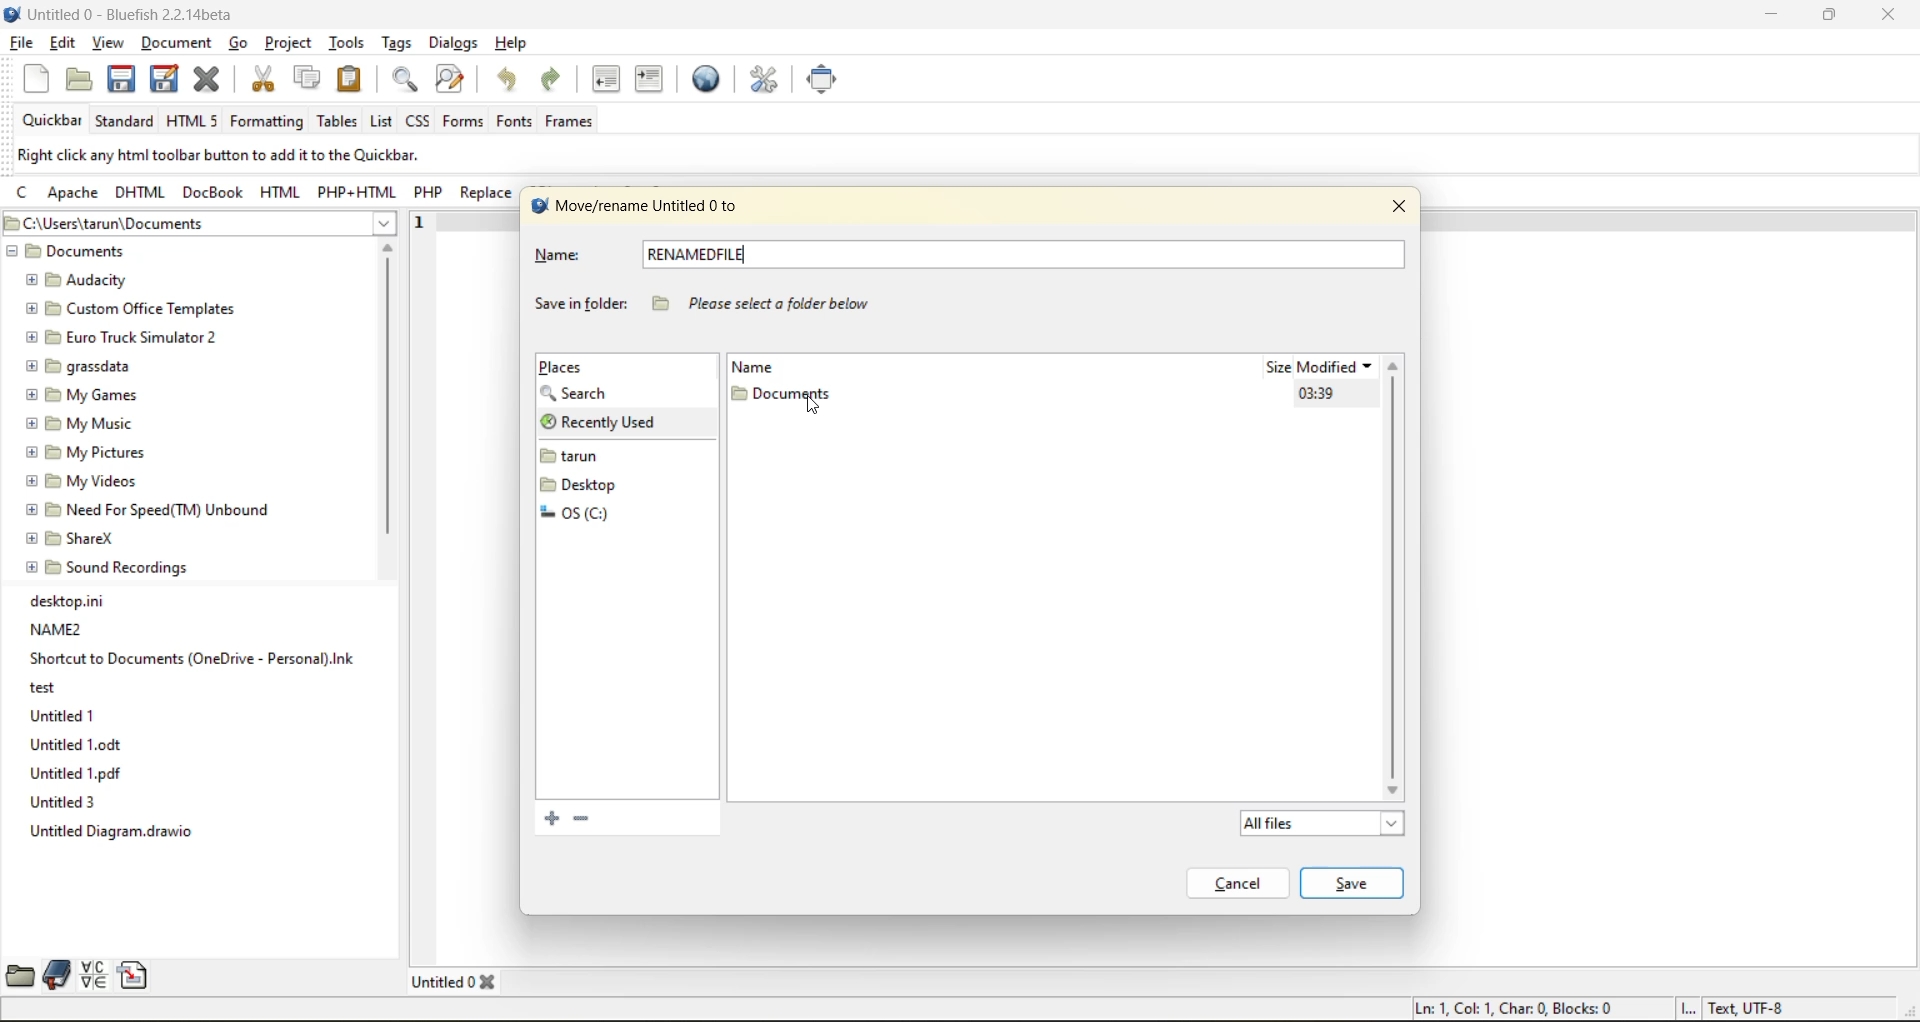  What do you see at coordinates (126, 339) in the screenshot?
I see `Euro Truck Simulator 2` at bounding box center [126, 339].